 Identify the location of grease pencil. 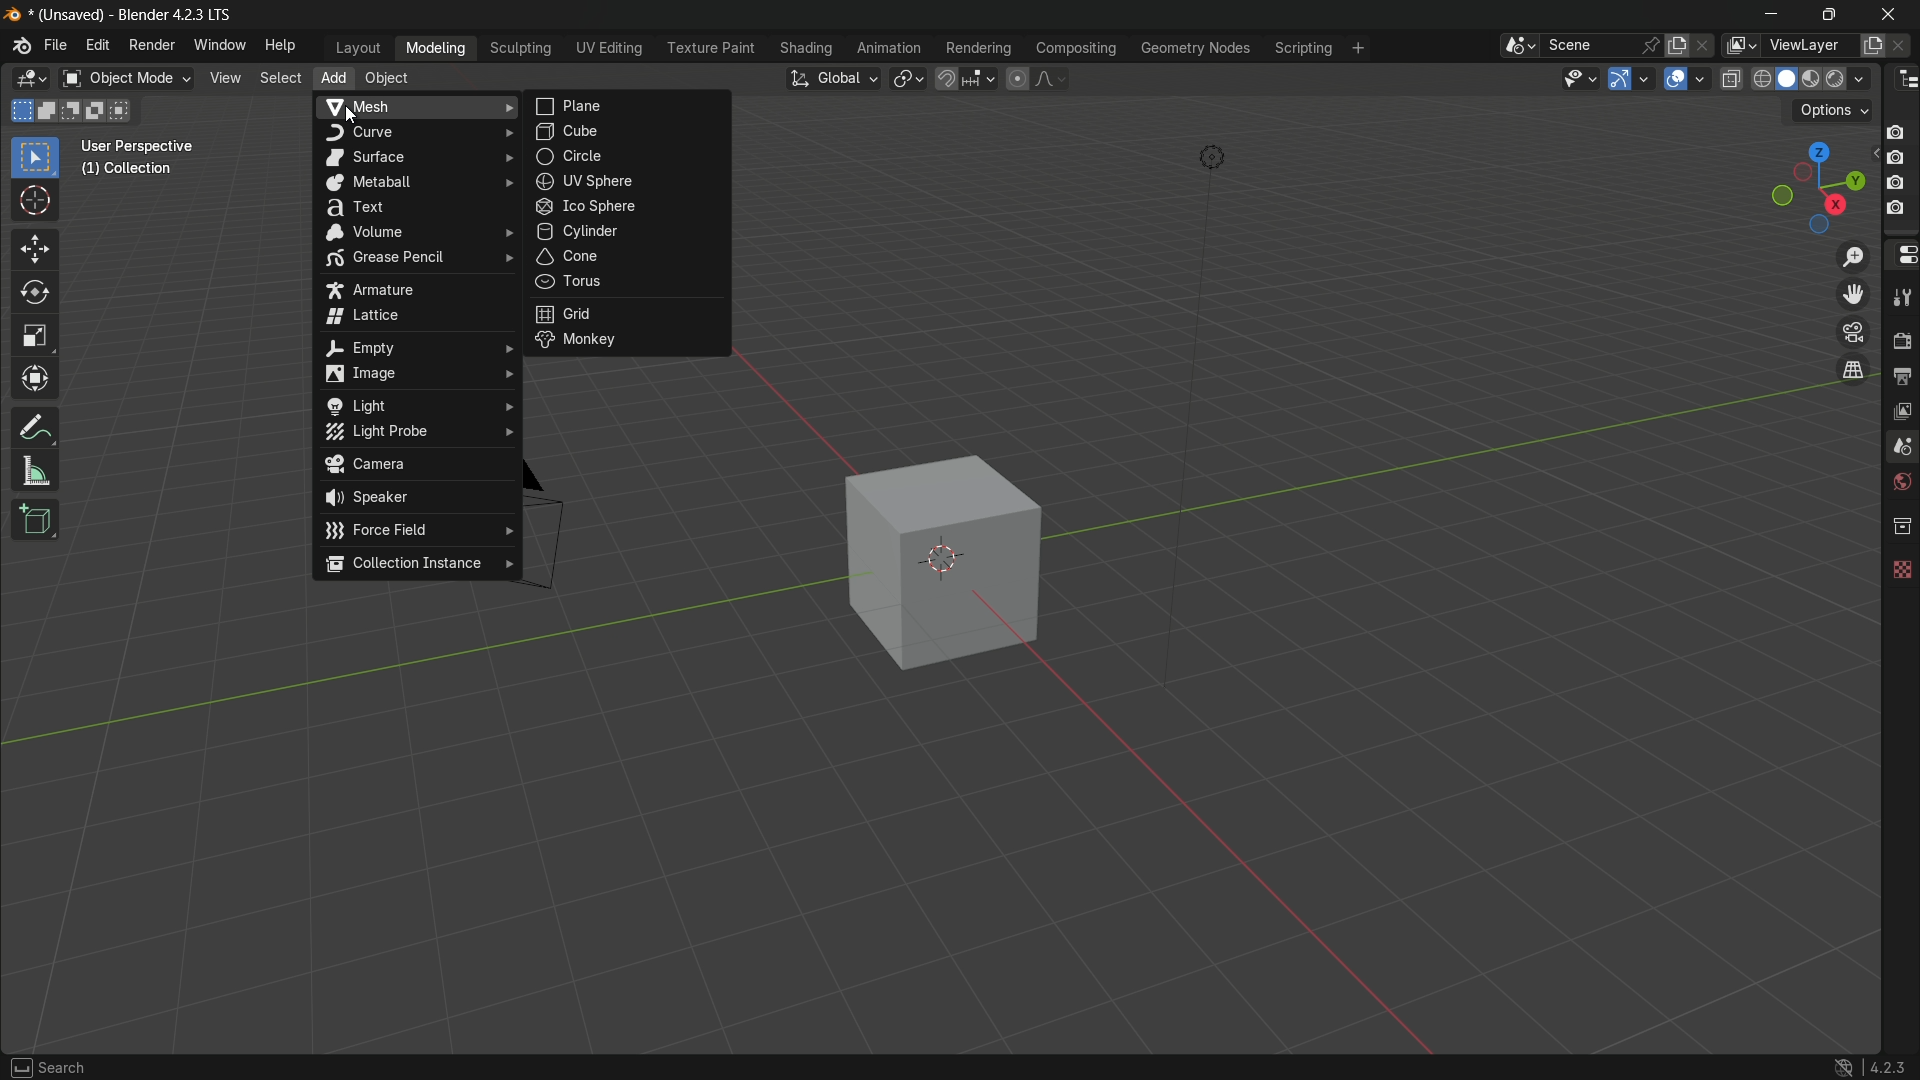
(414, 259).